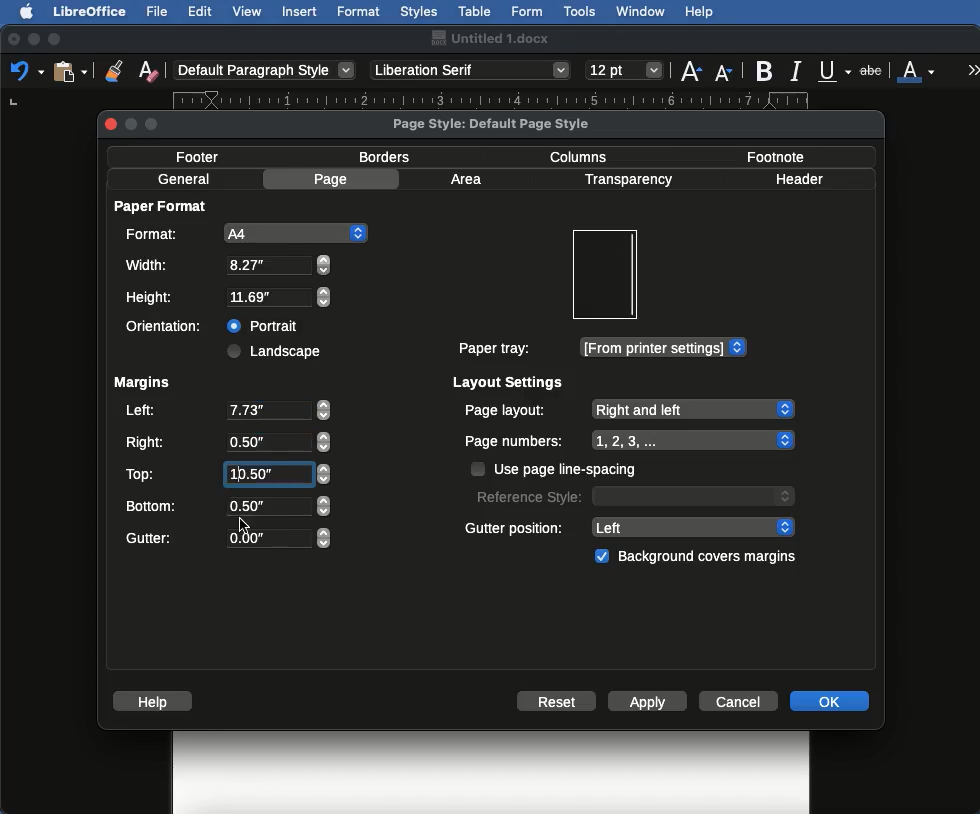 This screenshot has height=814, width=980. What do you see at coordinates (472, 70) in the screenshot?
I see `Font style` at bounding box center [472, 70].